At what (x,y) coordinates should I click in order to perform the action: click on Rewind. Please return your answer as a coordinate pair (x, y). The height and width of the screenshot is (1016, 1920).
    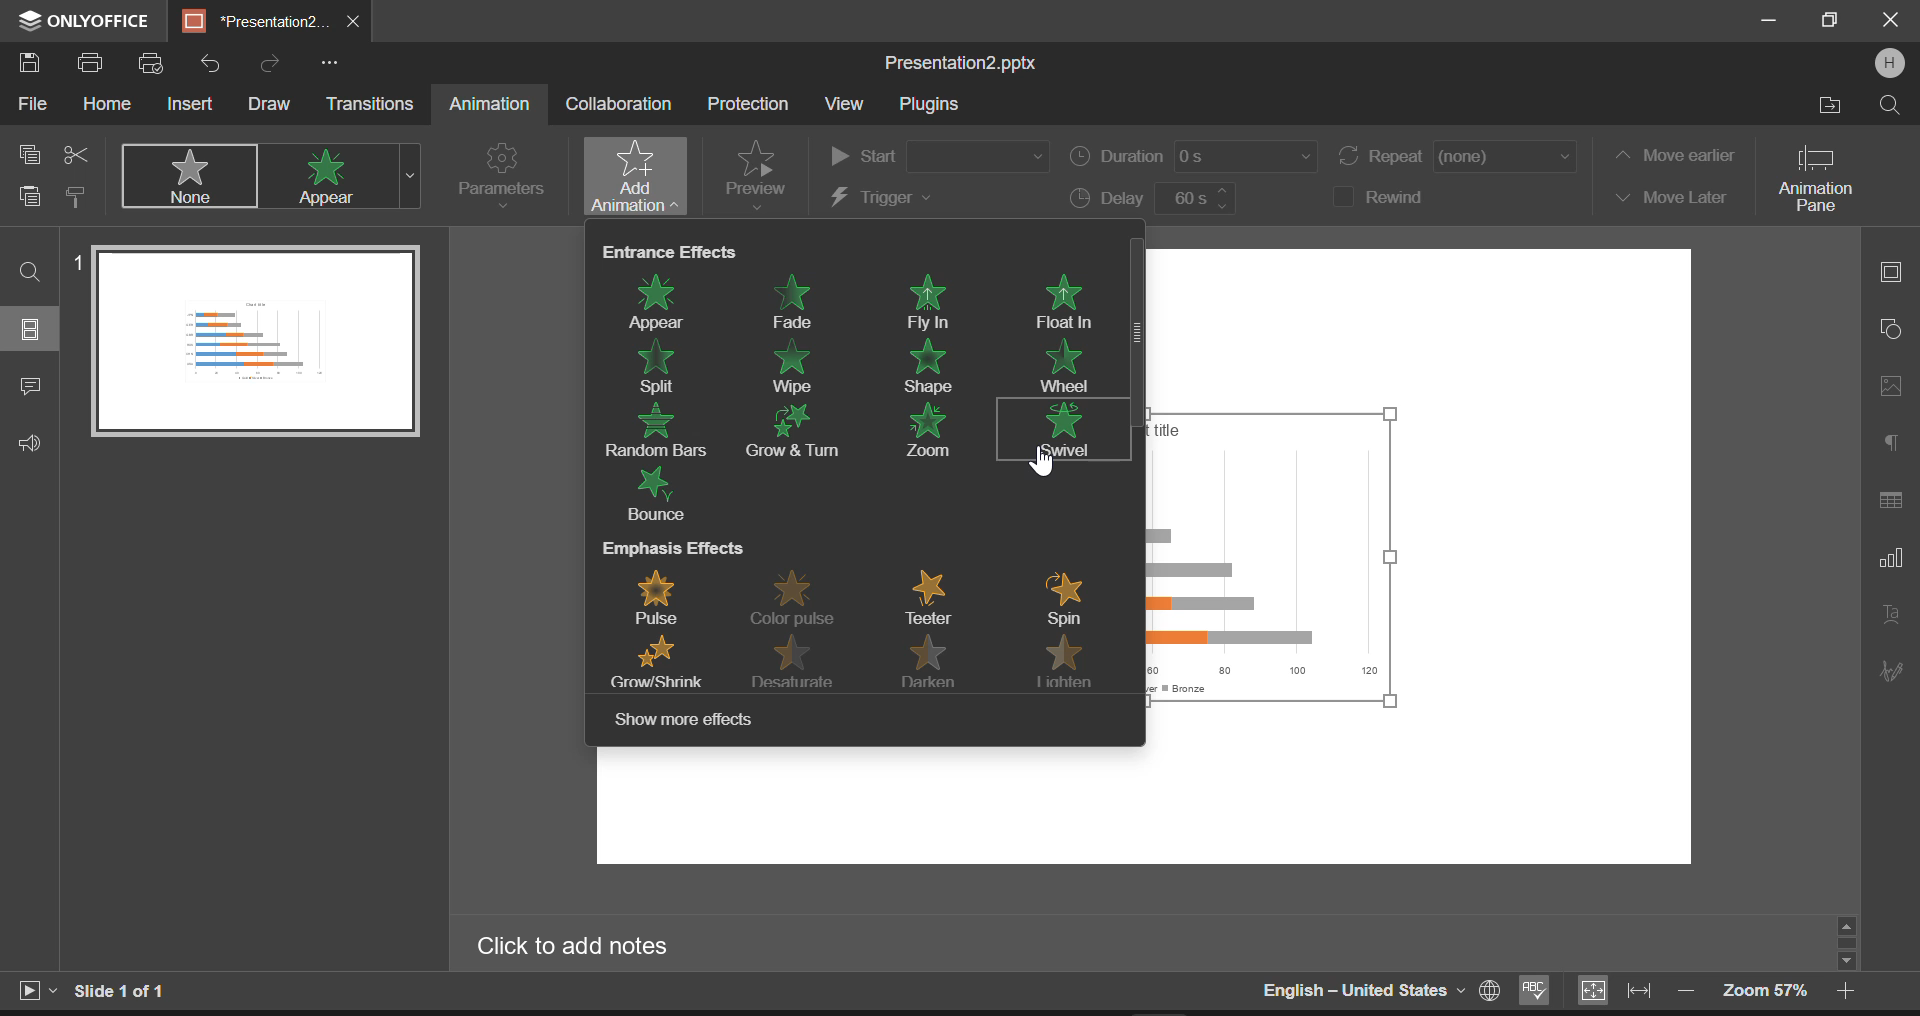
    Looking at the image, I should click on (1394, 195).